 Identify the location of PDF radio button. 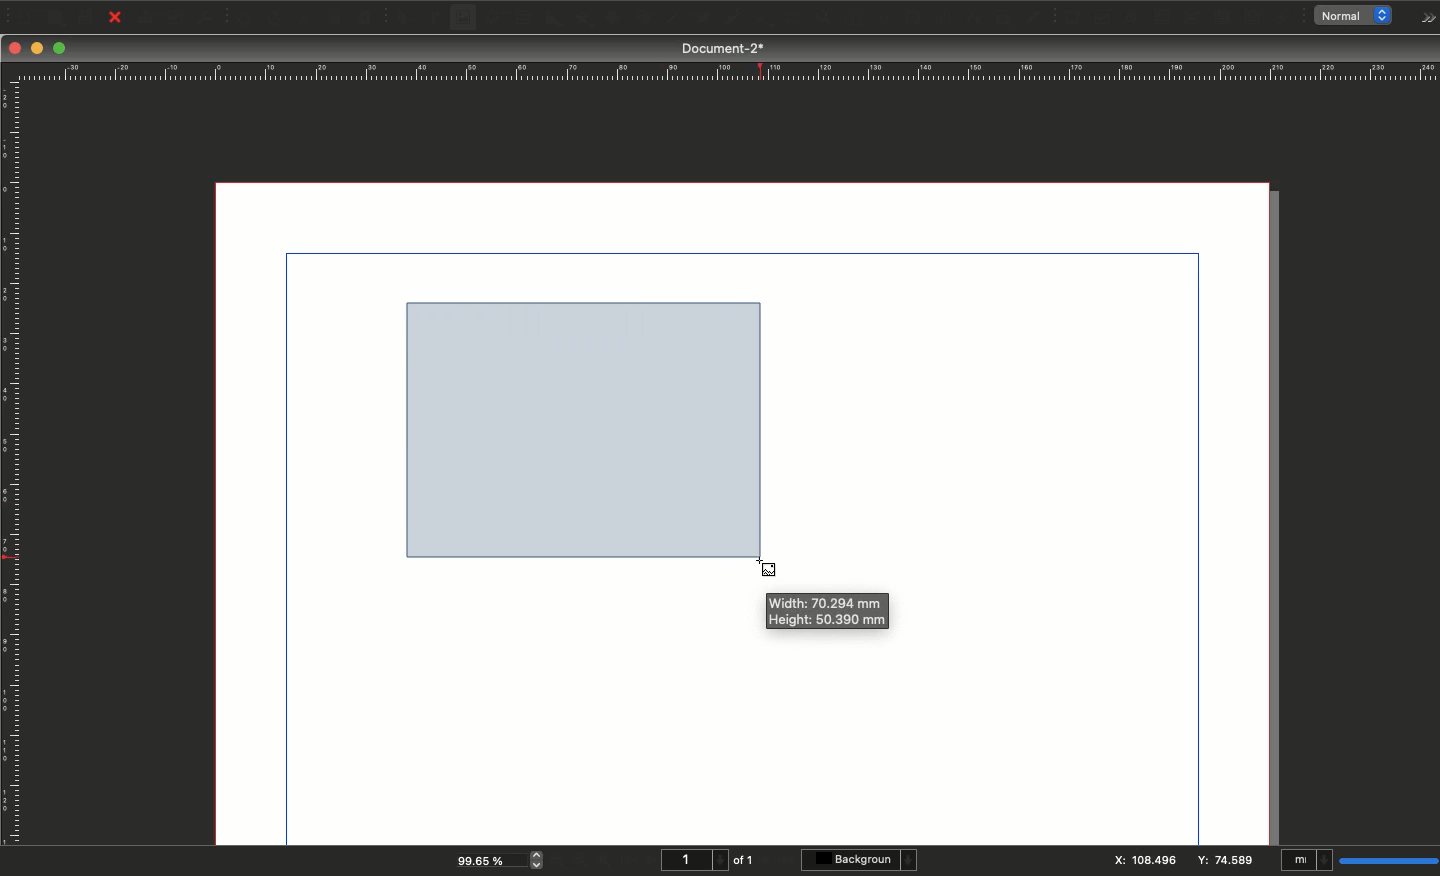
(1133, 18).